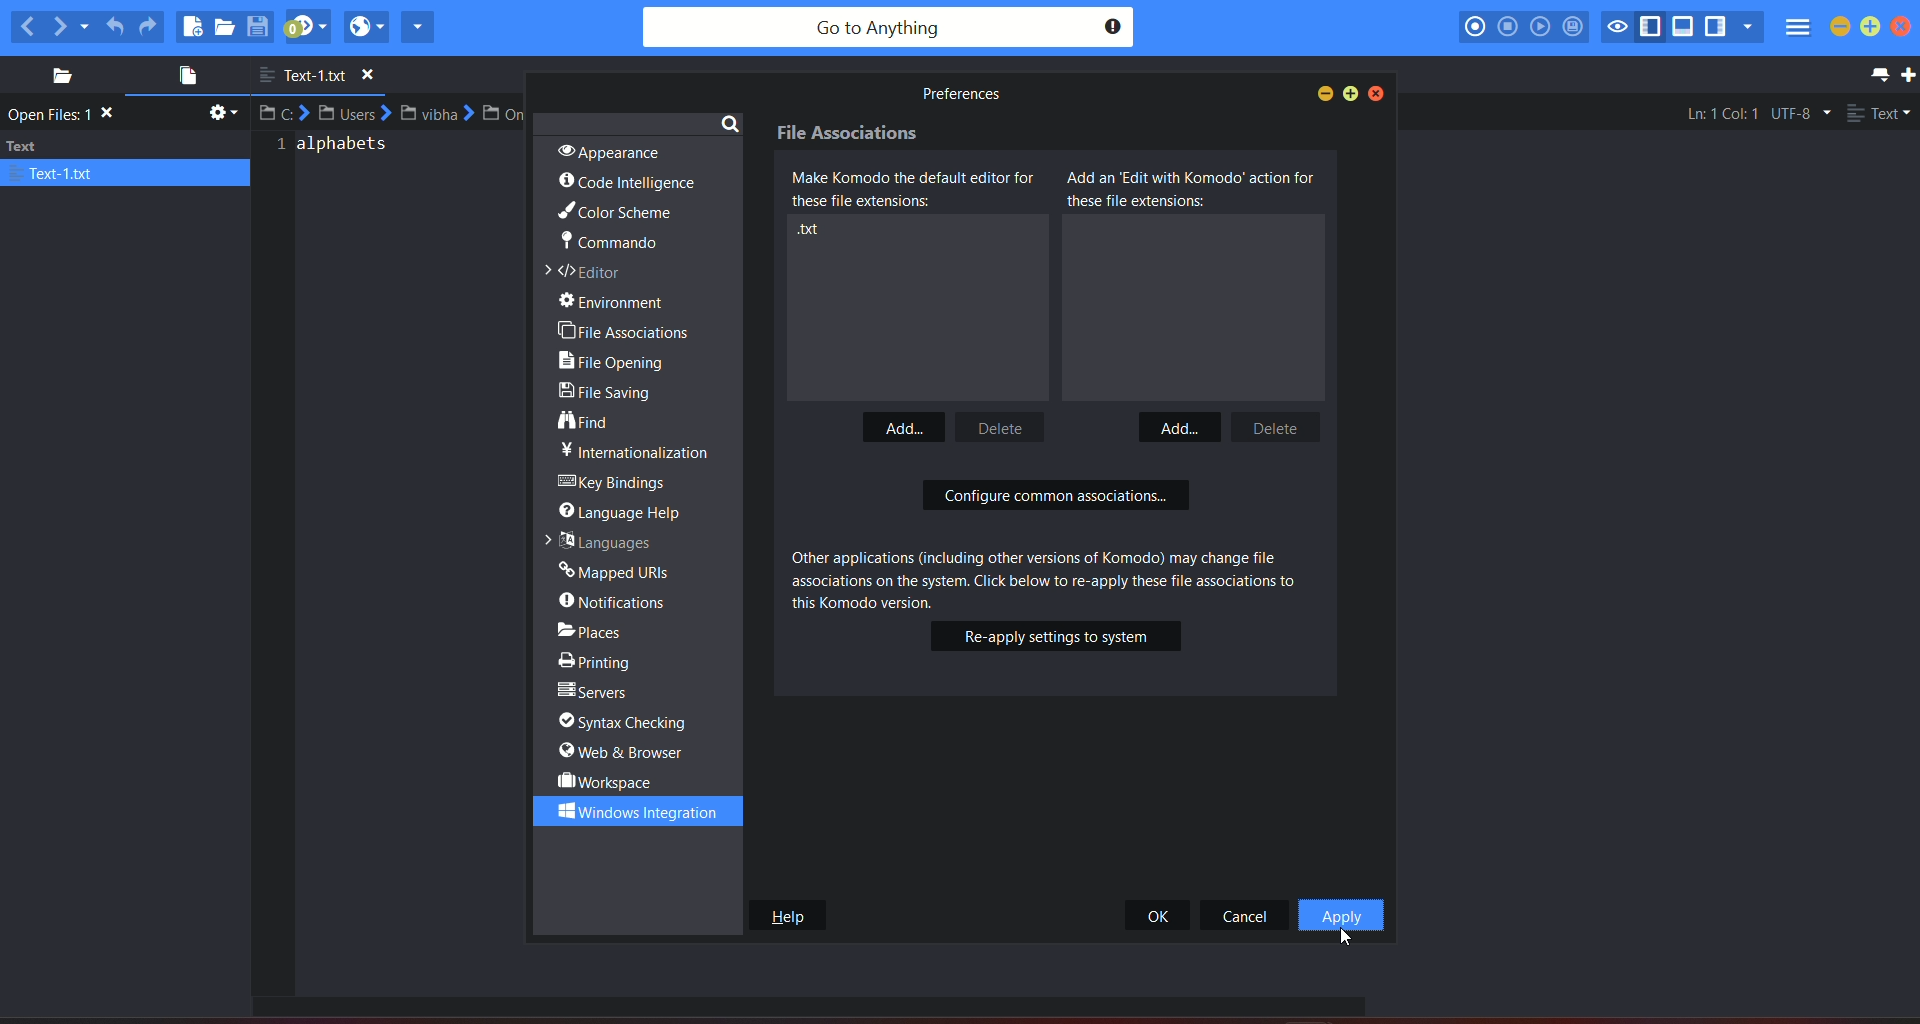 This screenshot has height=1024, width=1920. I want to click on stop recording, so click(1506, 26).